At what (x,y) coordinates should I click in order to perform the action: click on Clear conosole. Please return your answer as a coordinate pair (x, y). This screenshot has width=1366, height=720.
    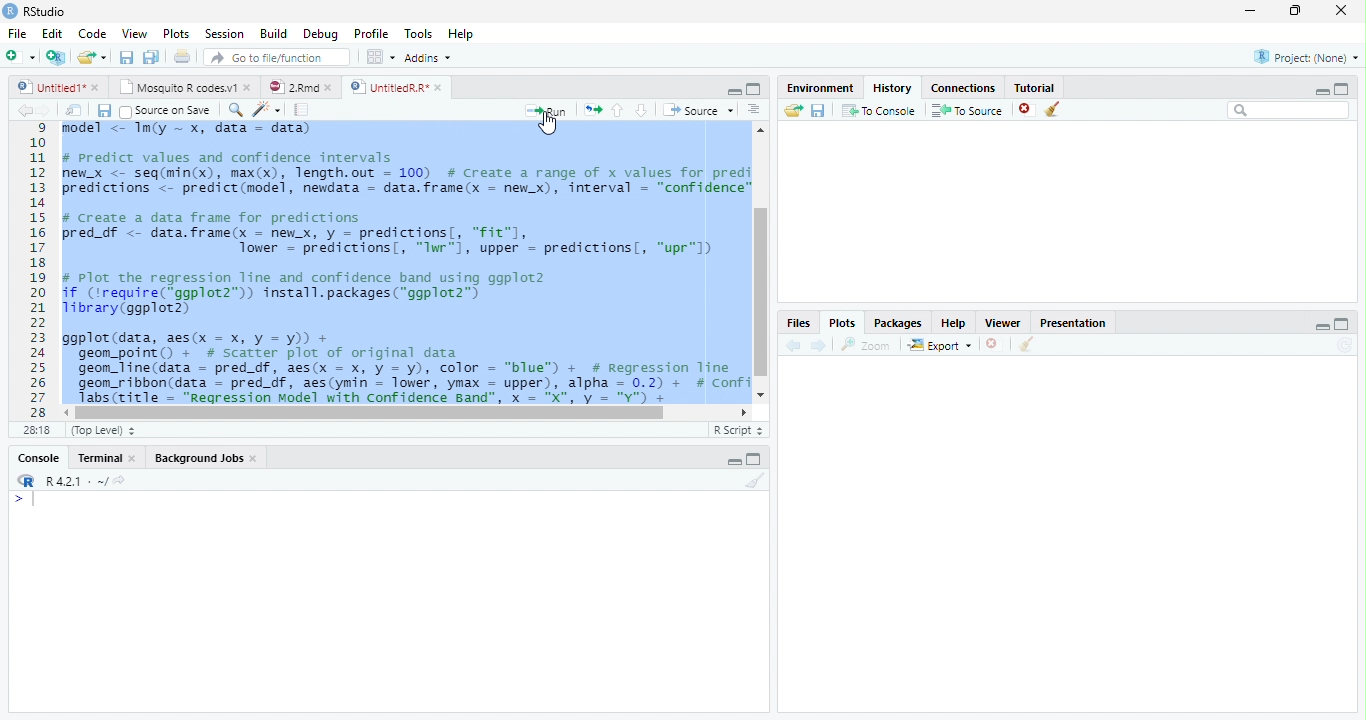
    Looking at the image, I should click on (1029, 344).